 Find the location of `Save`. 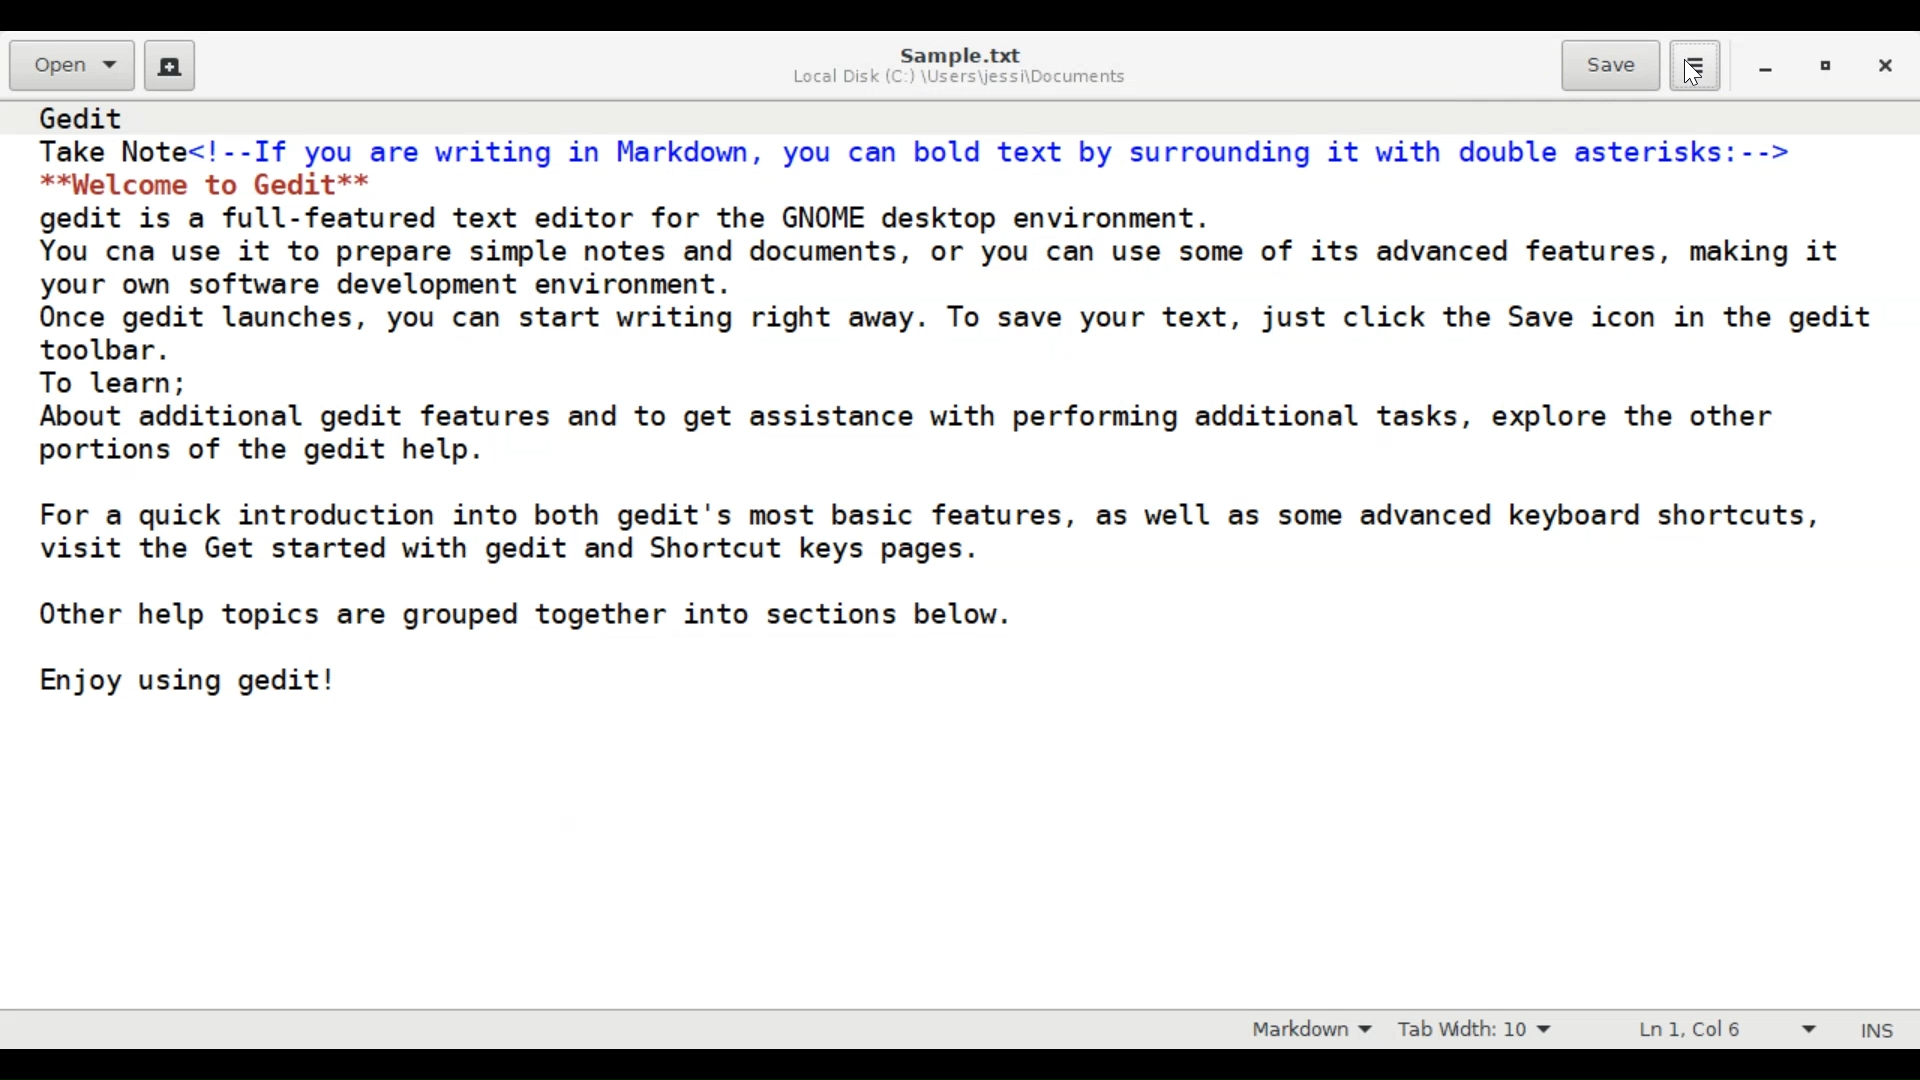

Save is located at coordinates (1611, 66).